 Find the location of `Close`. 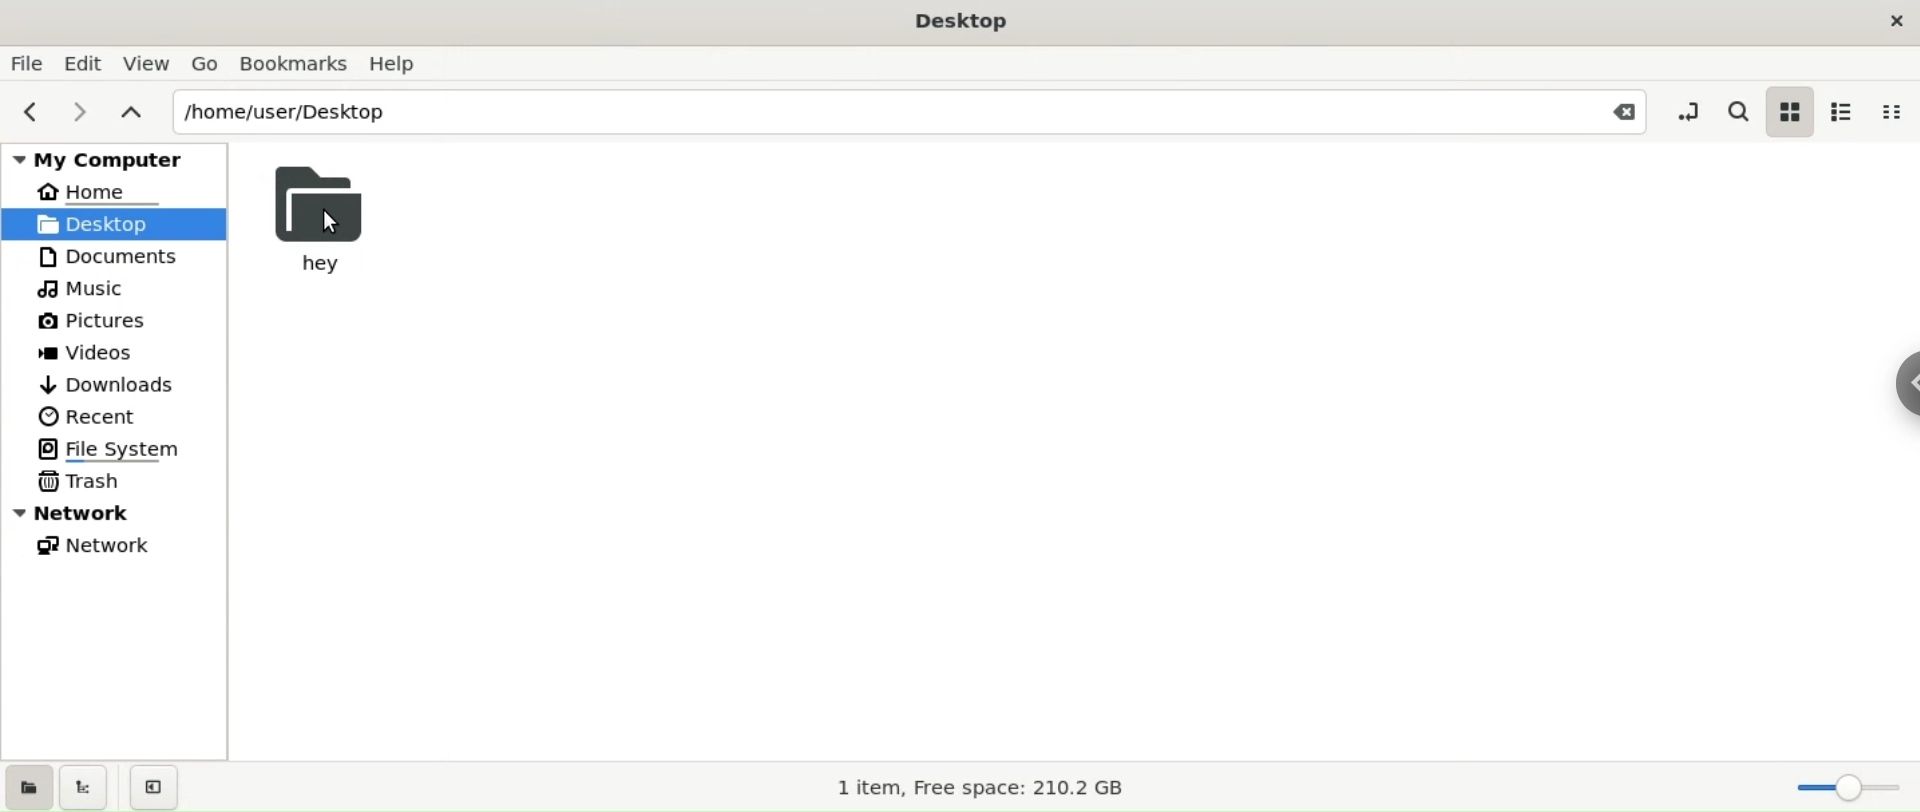

Close is located at coordinates (1617, 111).